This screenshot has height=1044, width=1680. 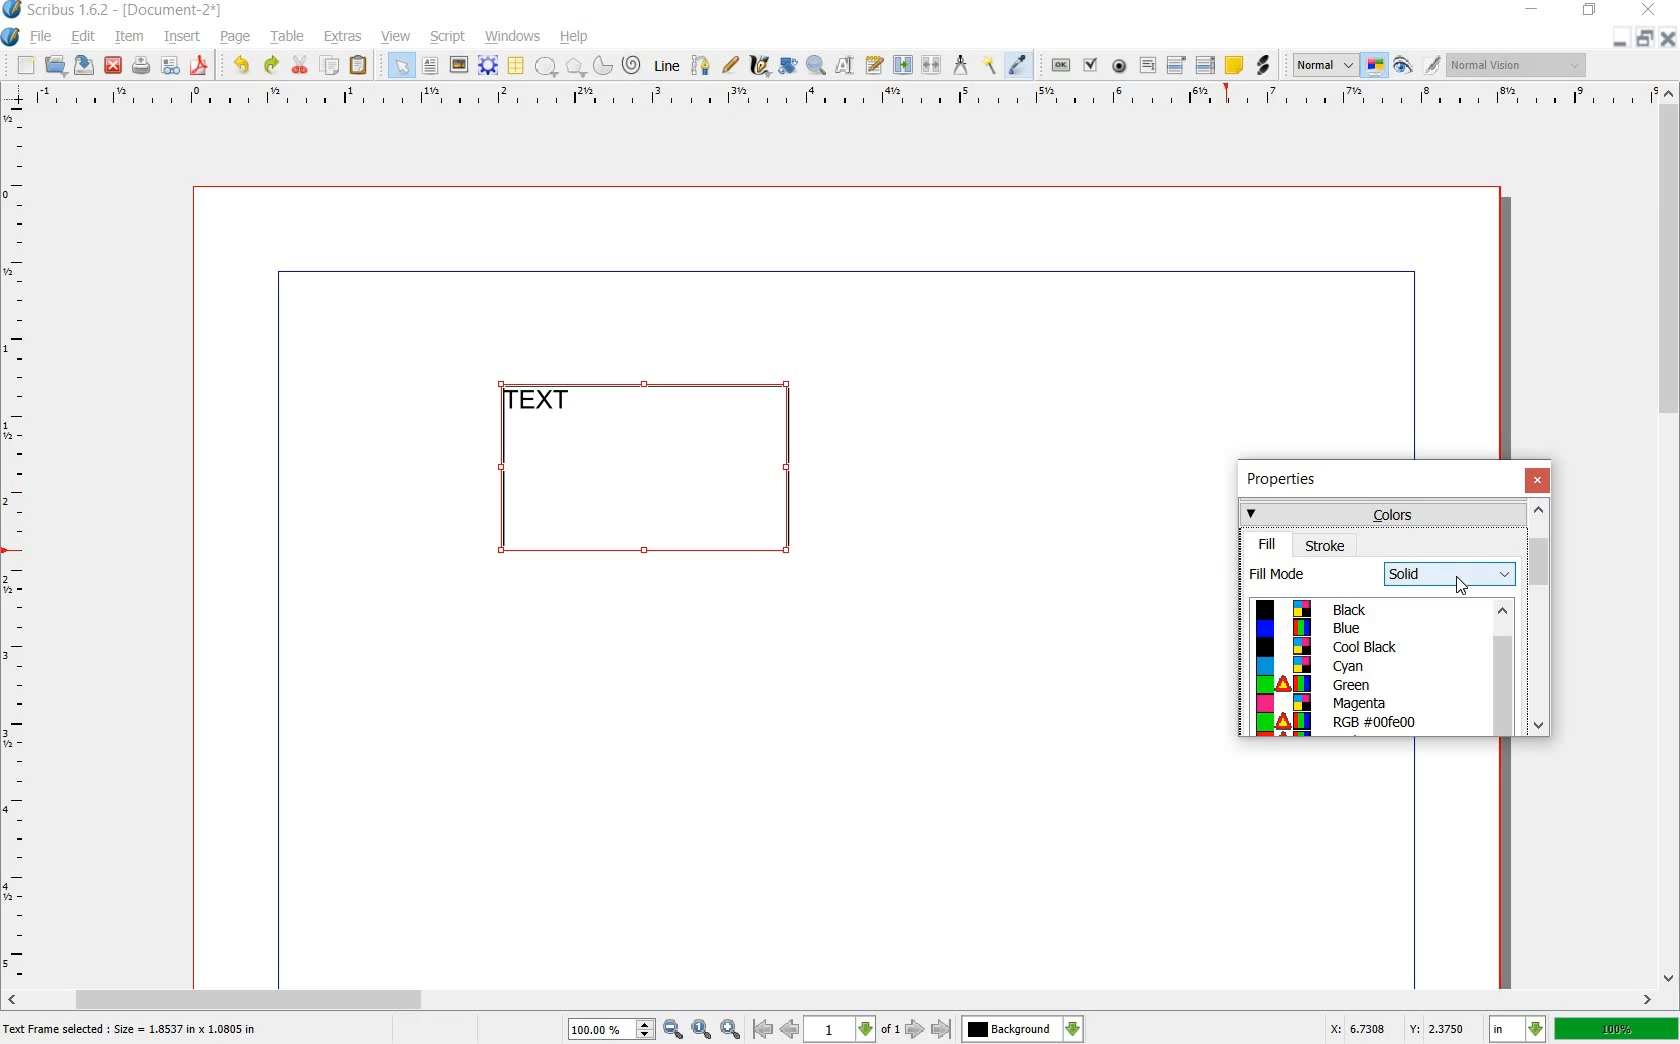 What do you see at coordinates (572, 66) in the screenshot?
I see `polygon` at bounding box center [572, 66].